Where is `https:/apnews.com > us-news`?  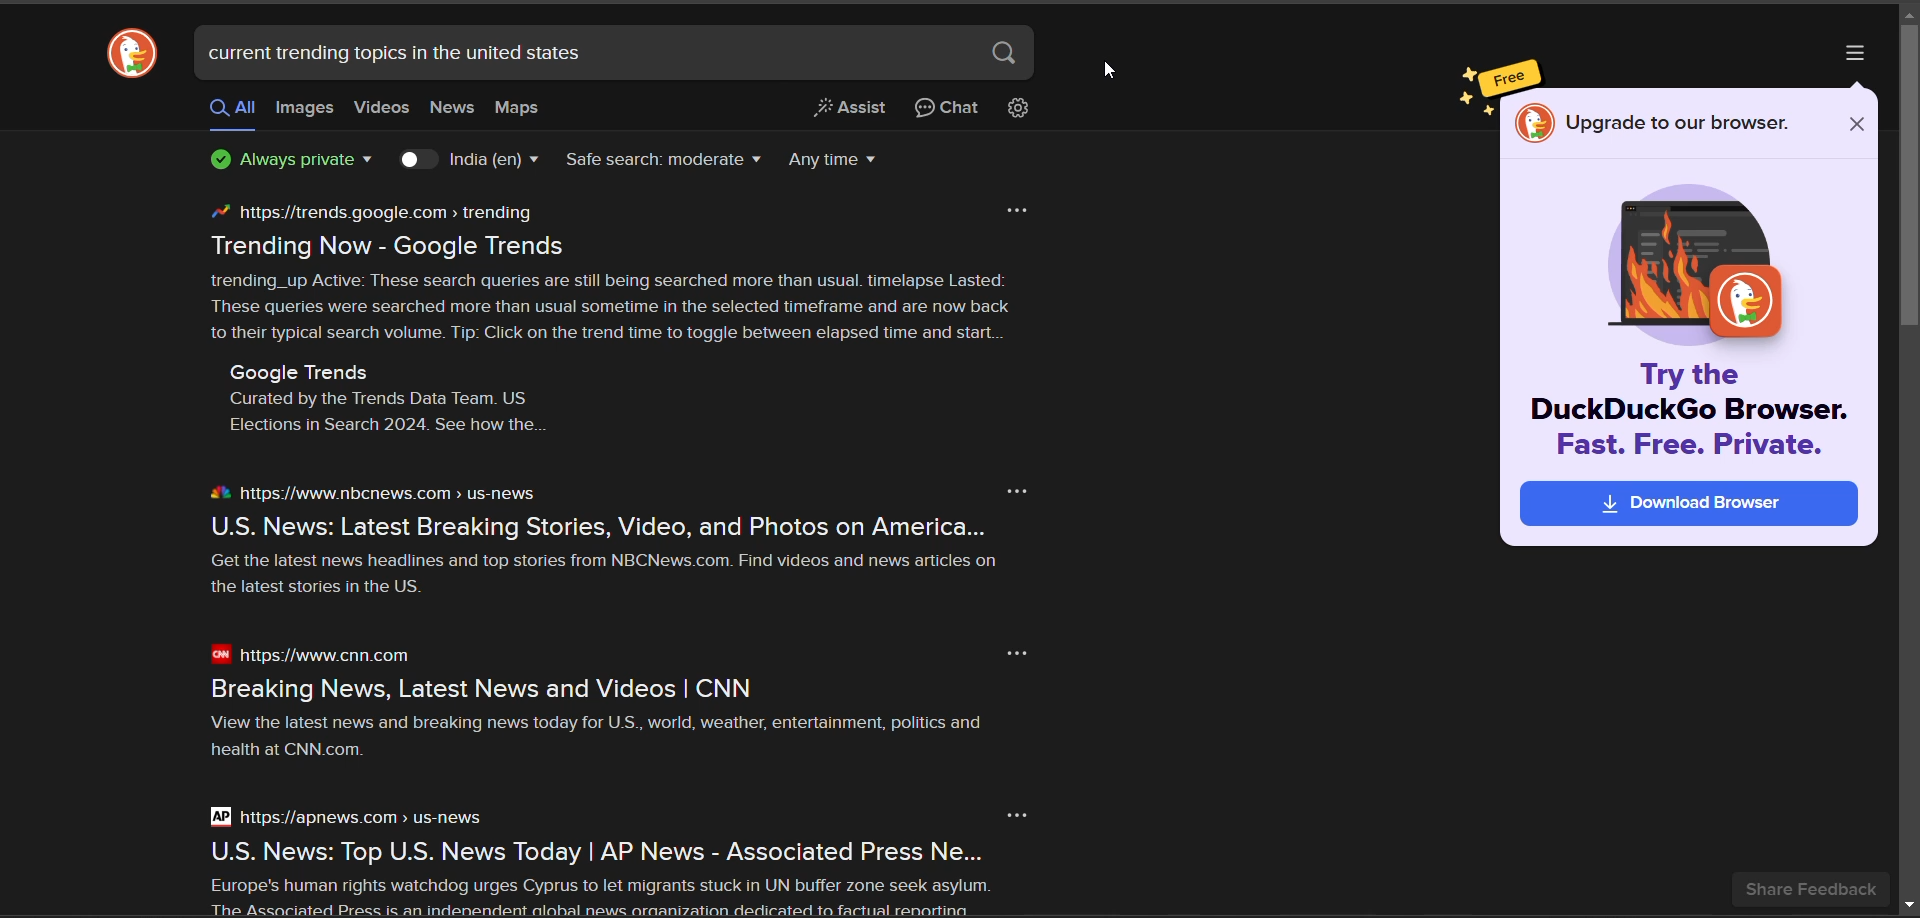
https:/apnews.com > us-news is located at coordinates (345, 812).